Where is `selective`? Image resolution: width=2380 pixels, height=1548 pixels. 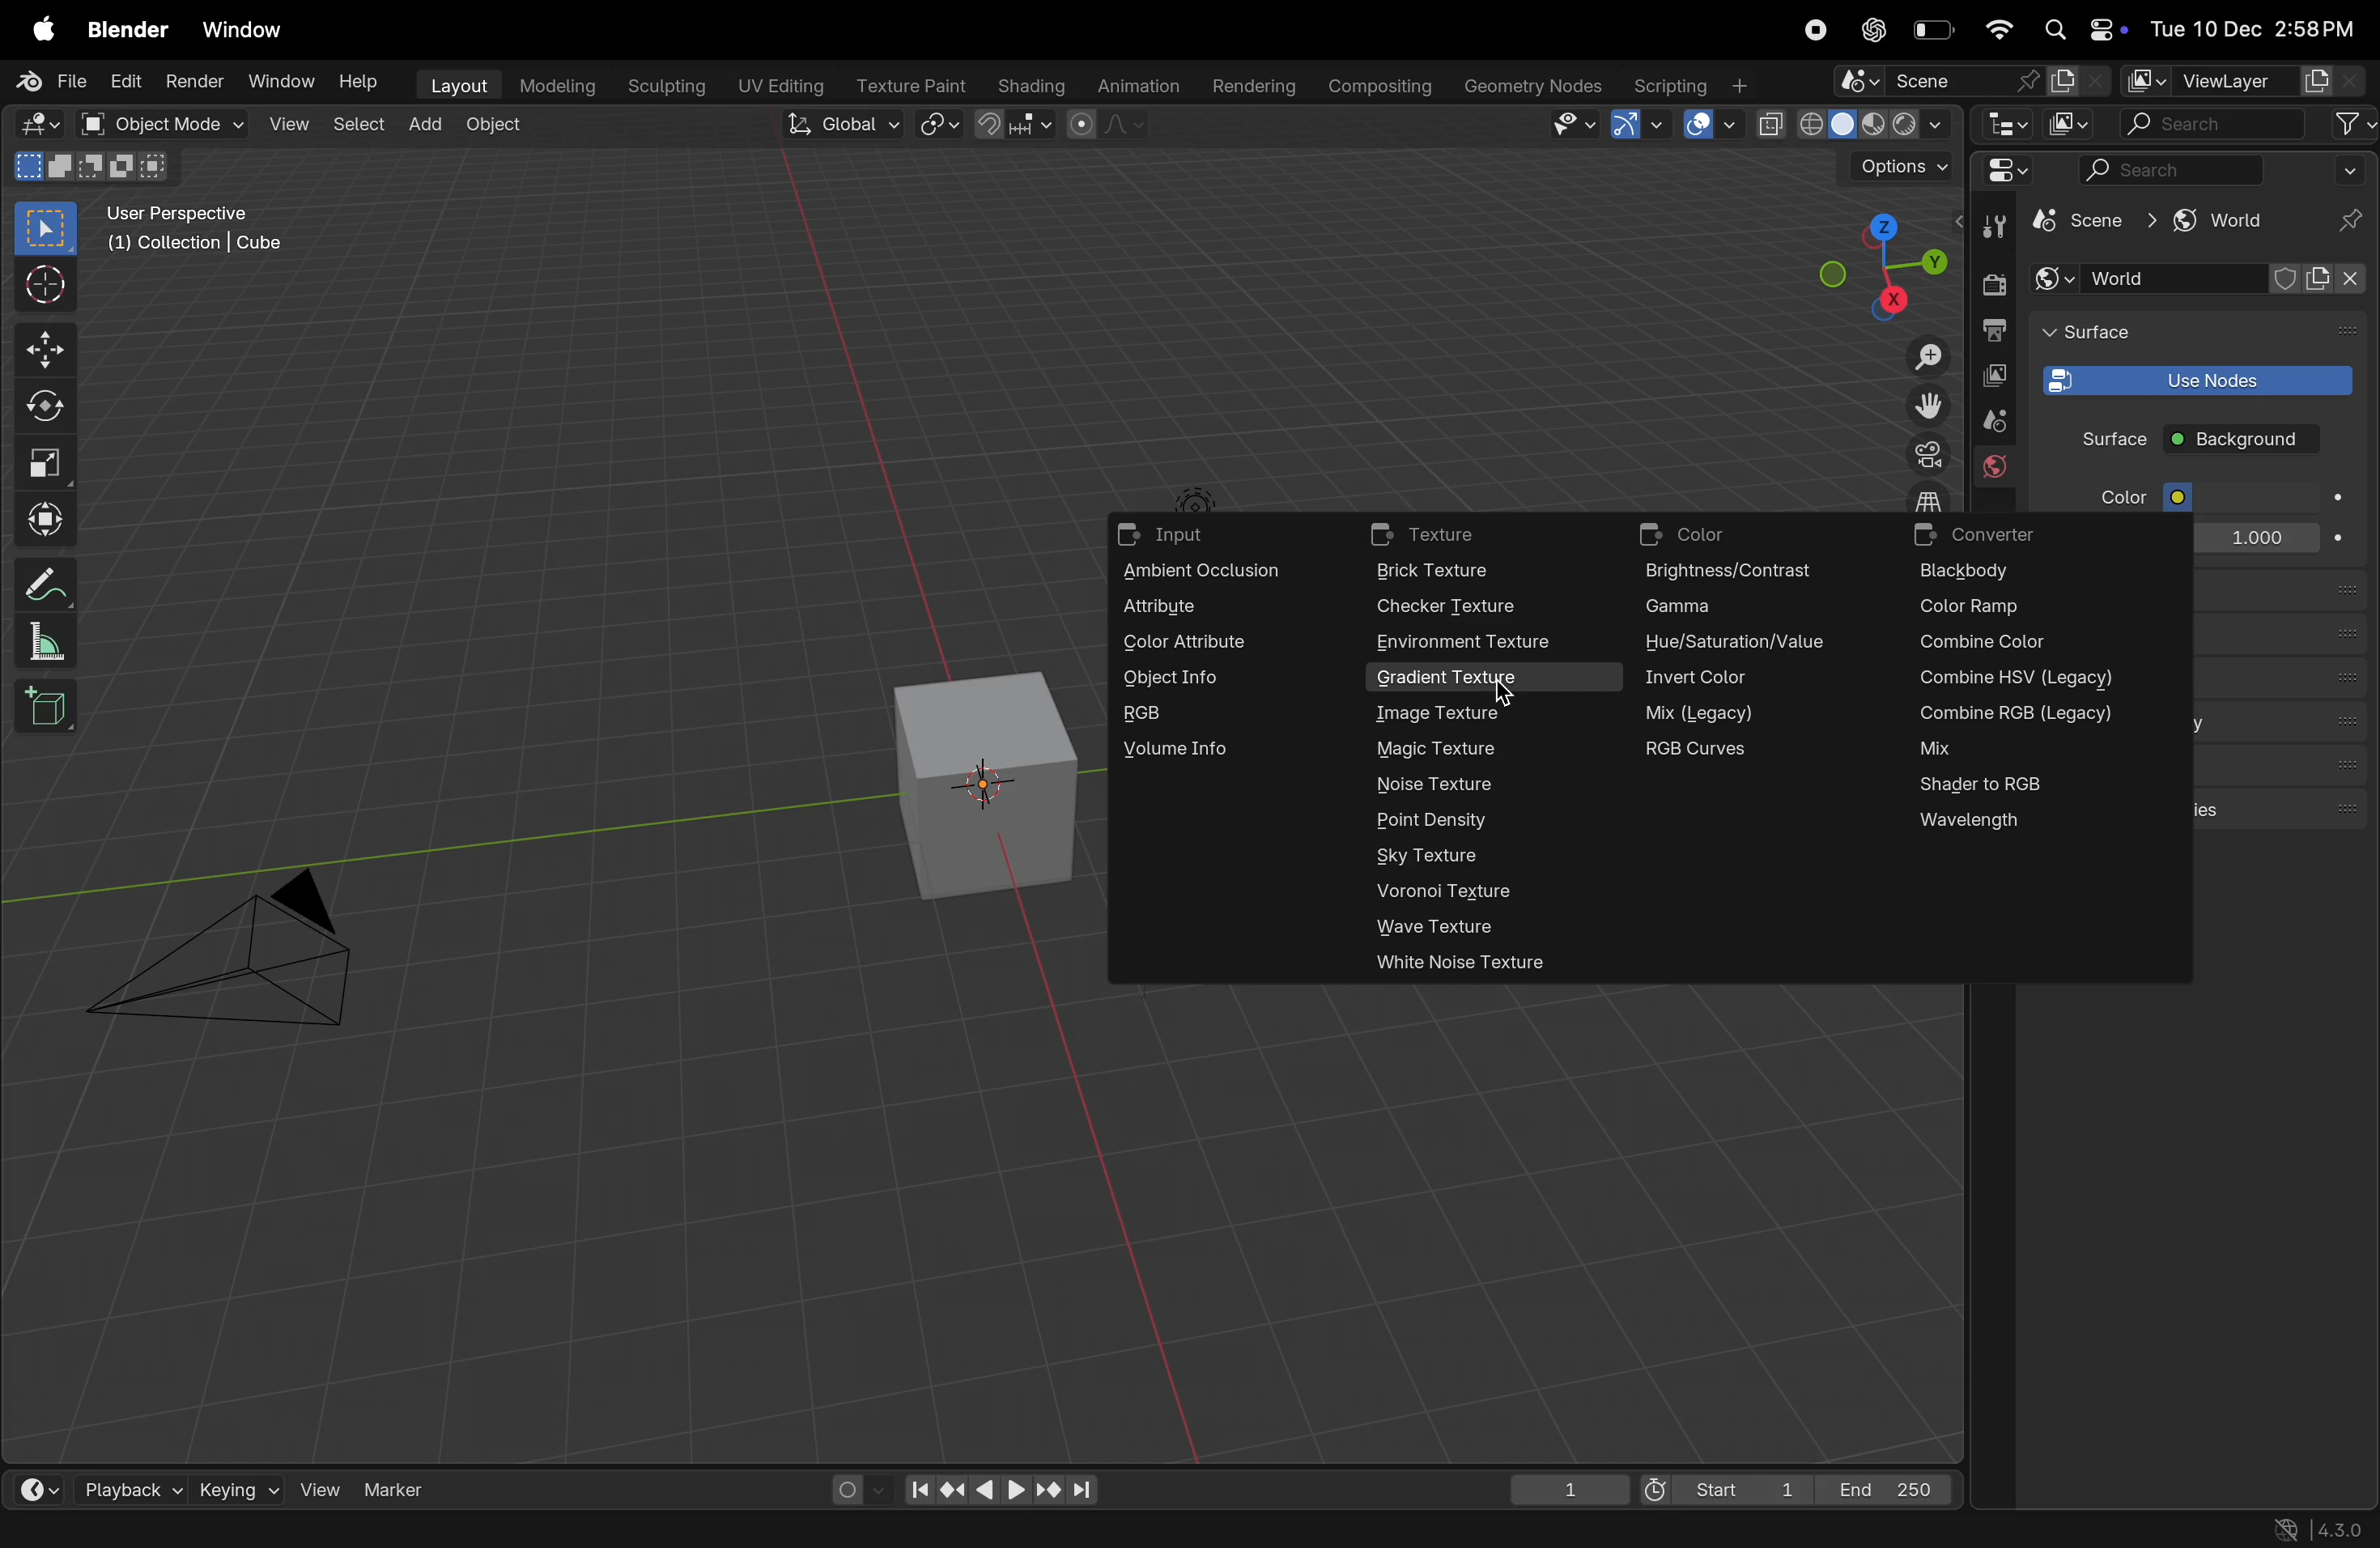 selective is located at coordinates (47, 228).